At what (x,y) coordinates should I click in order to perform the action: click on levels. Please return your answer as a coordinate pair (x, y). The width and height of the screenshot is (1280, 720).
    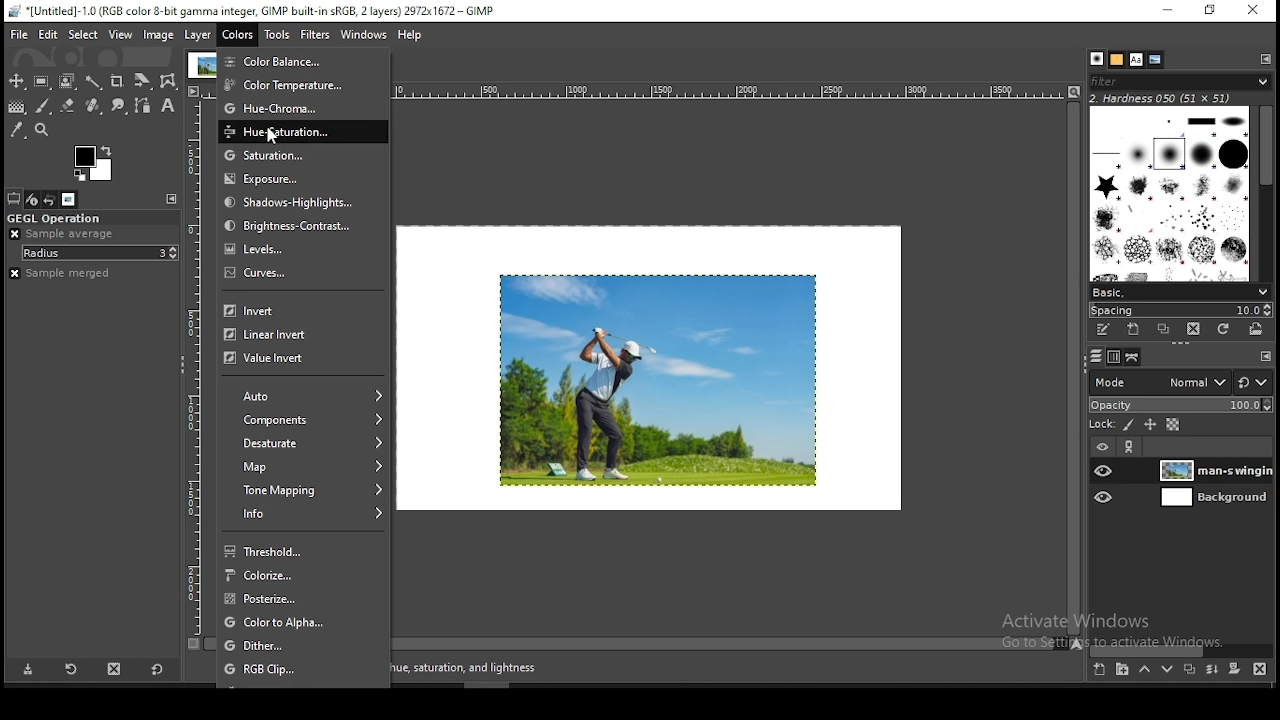
    Looking at the image, I should click on (302, 247).